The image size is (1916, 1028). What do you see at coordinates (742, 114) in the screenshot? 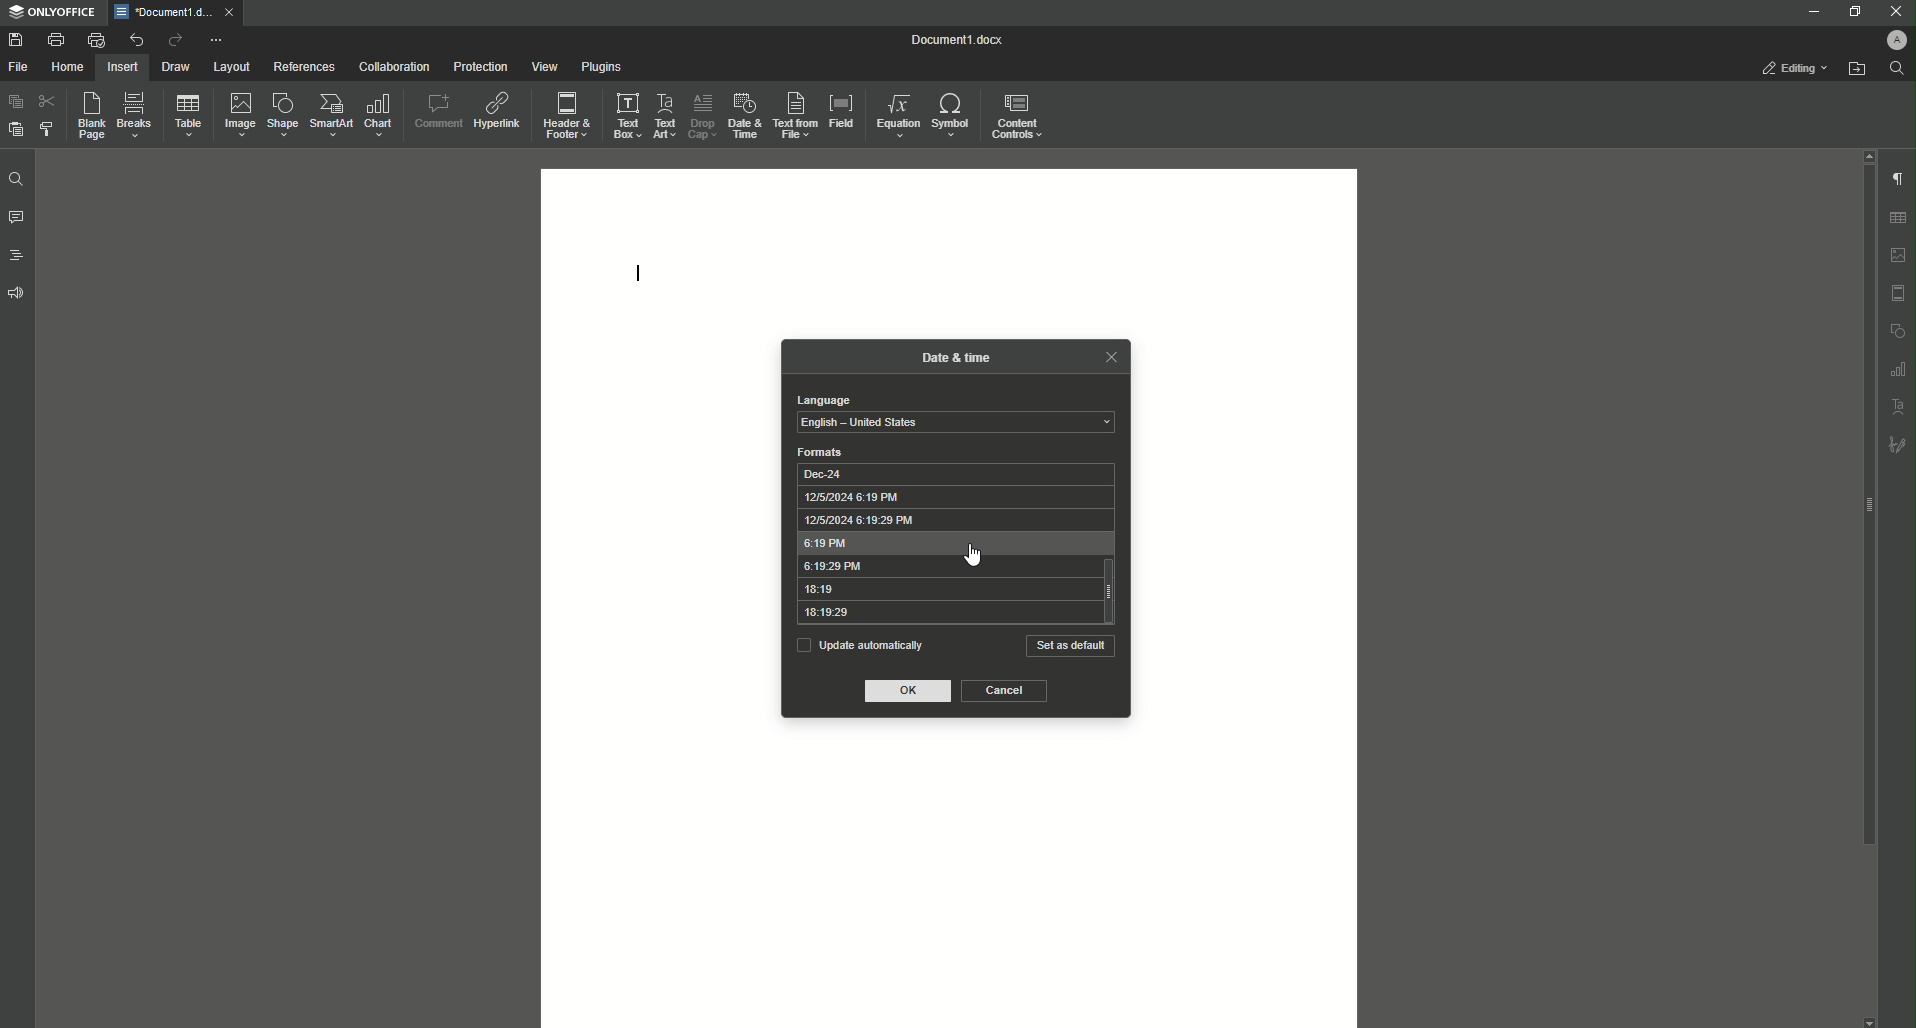
I see `Date and Time` at bounding box center [742, 114].